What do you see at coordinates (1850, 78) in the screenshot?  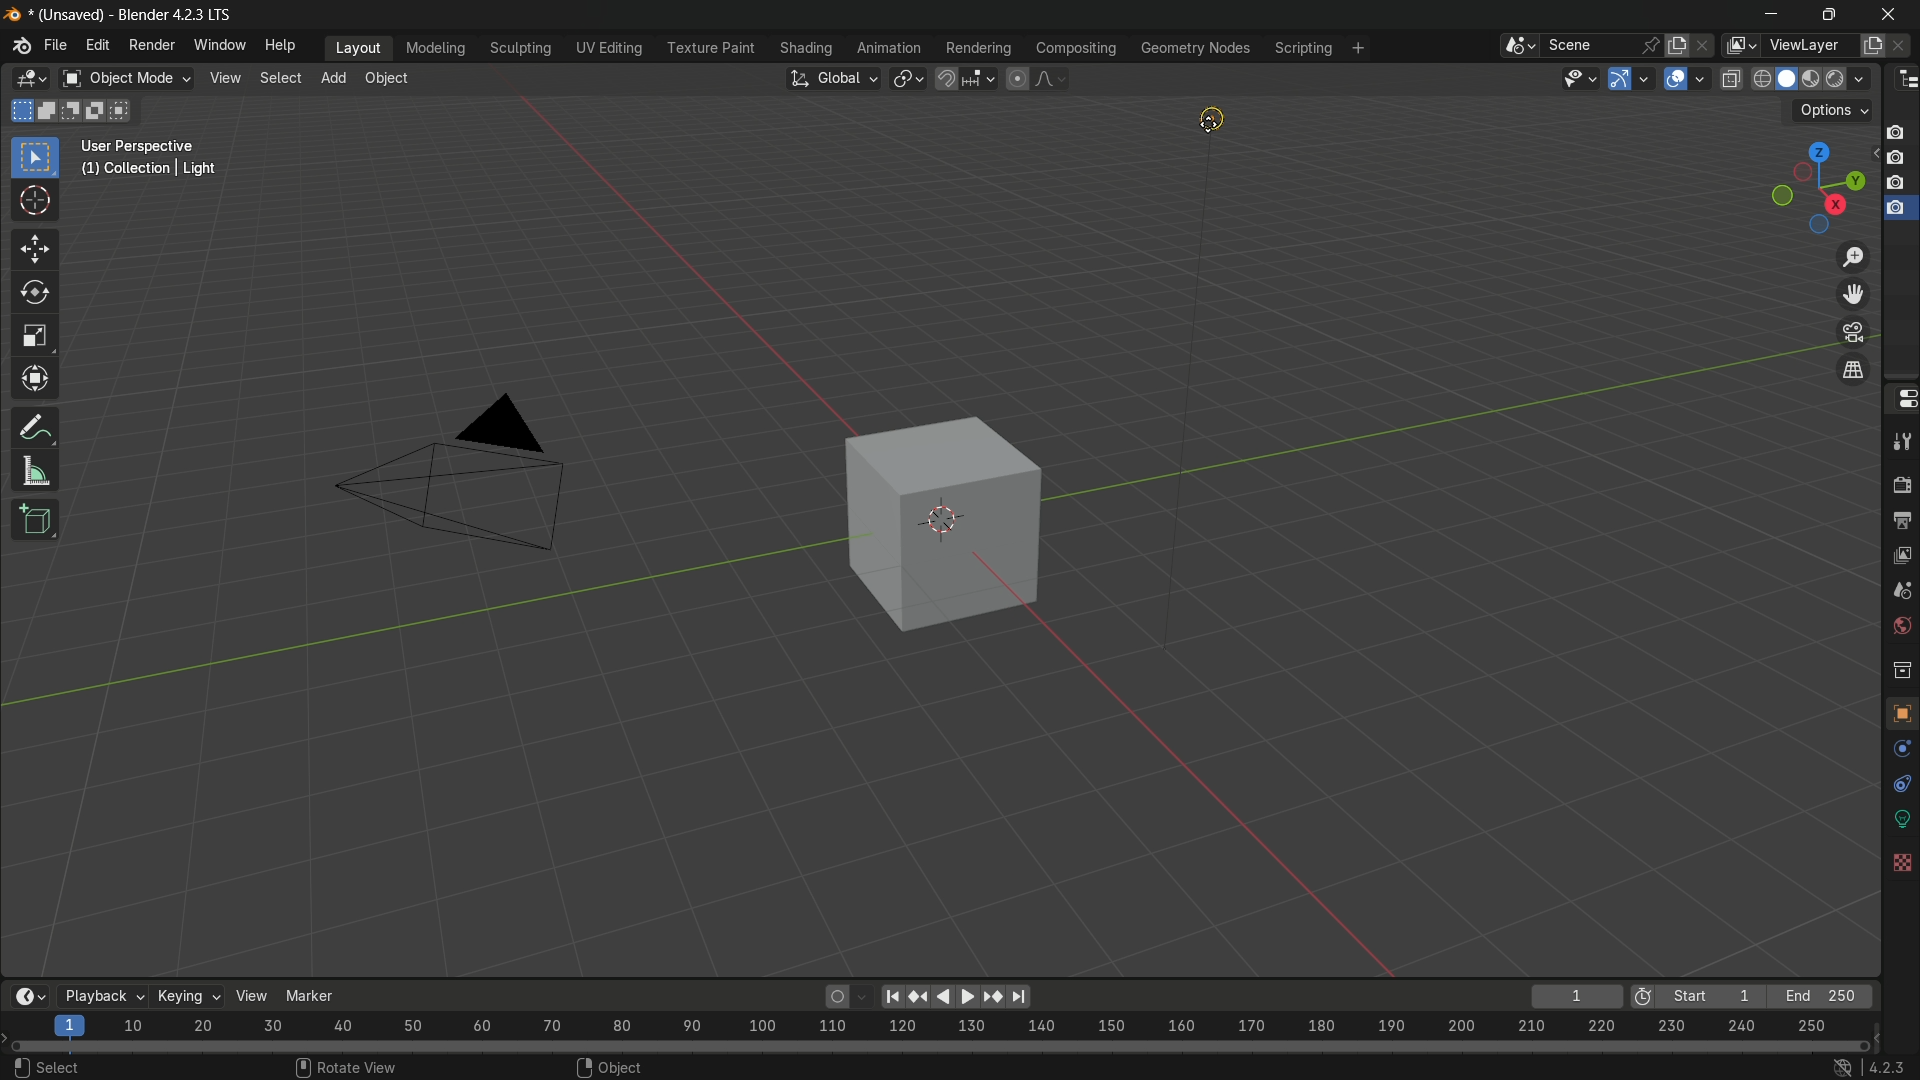 I see `rendered` at bounding box center [1850, 78].